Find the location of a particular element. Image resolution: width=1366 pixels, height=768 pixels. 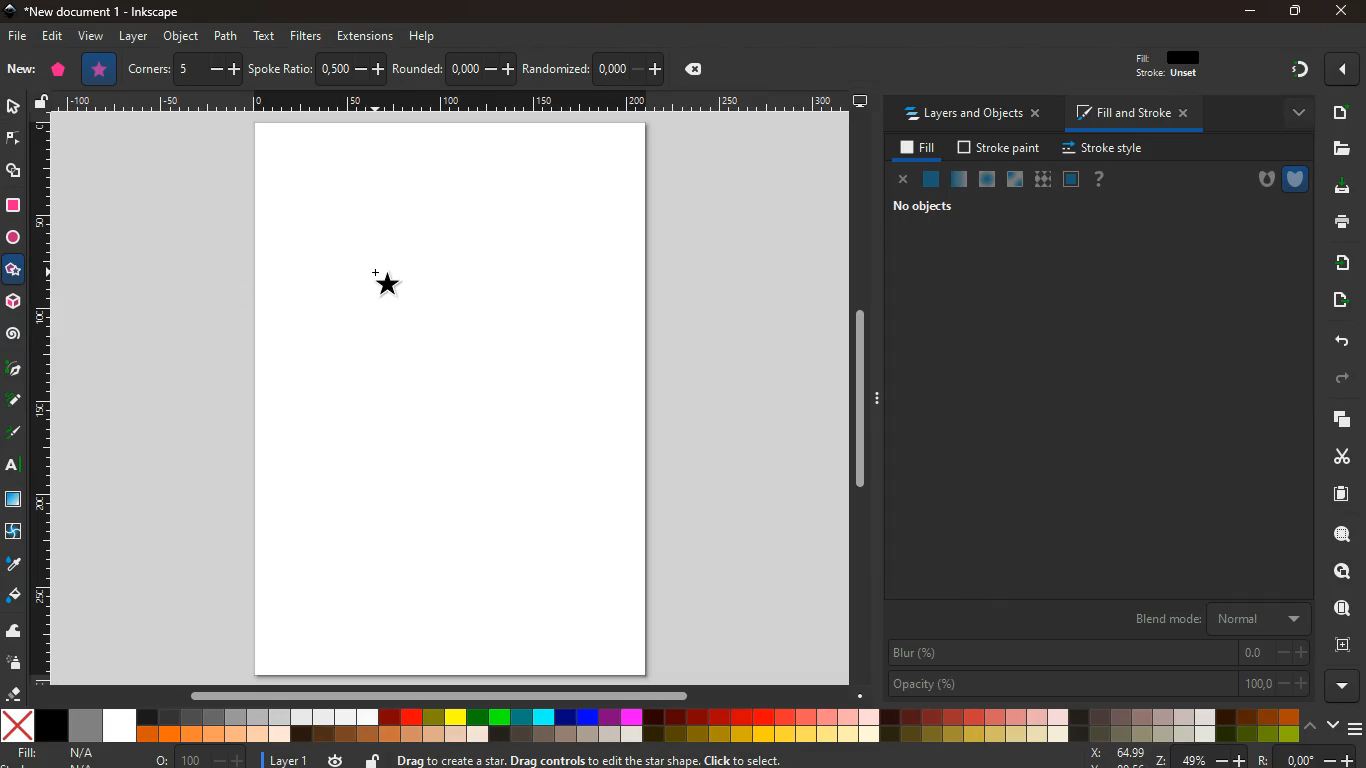

select is located at coordinates (15, 109).